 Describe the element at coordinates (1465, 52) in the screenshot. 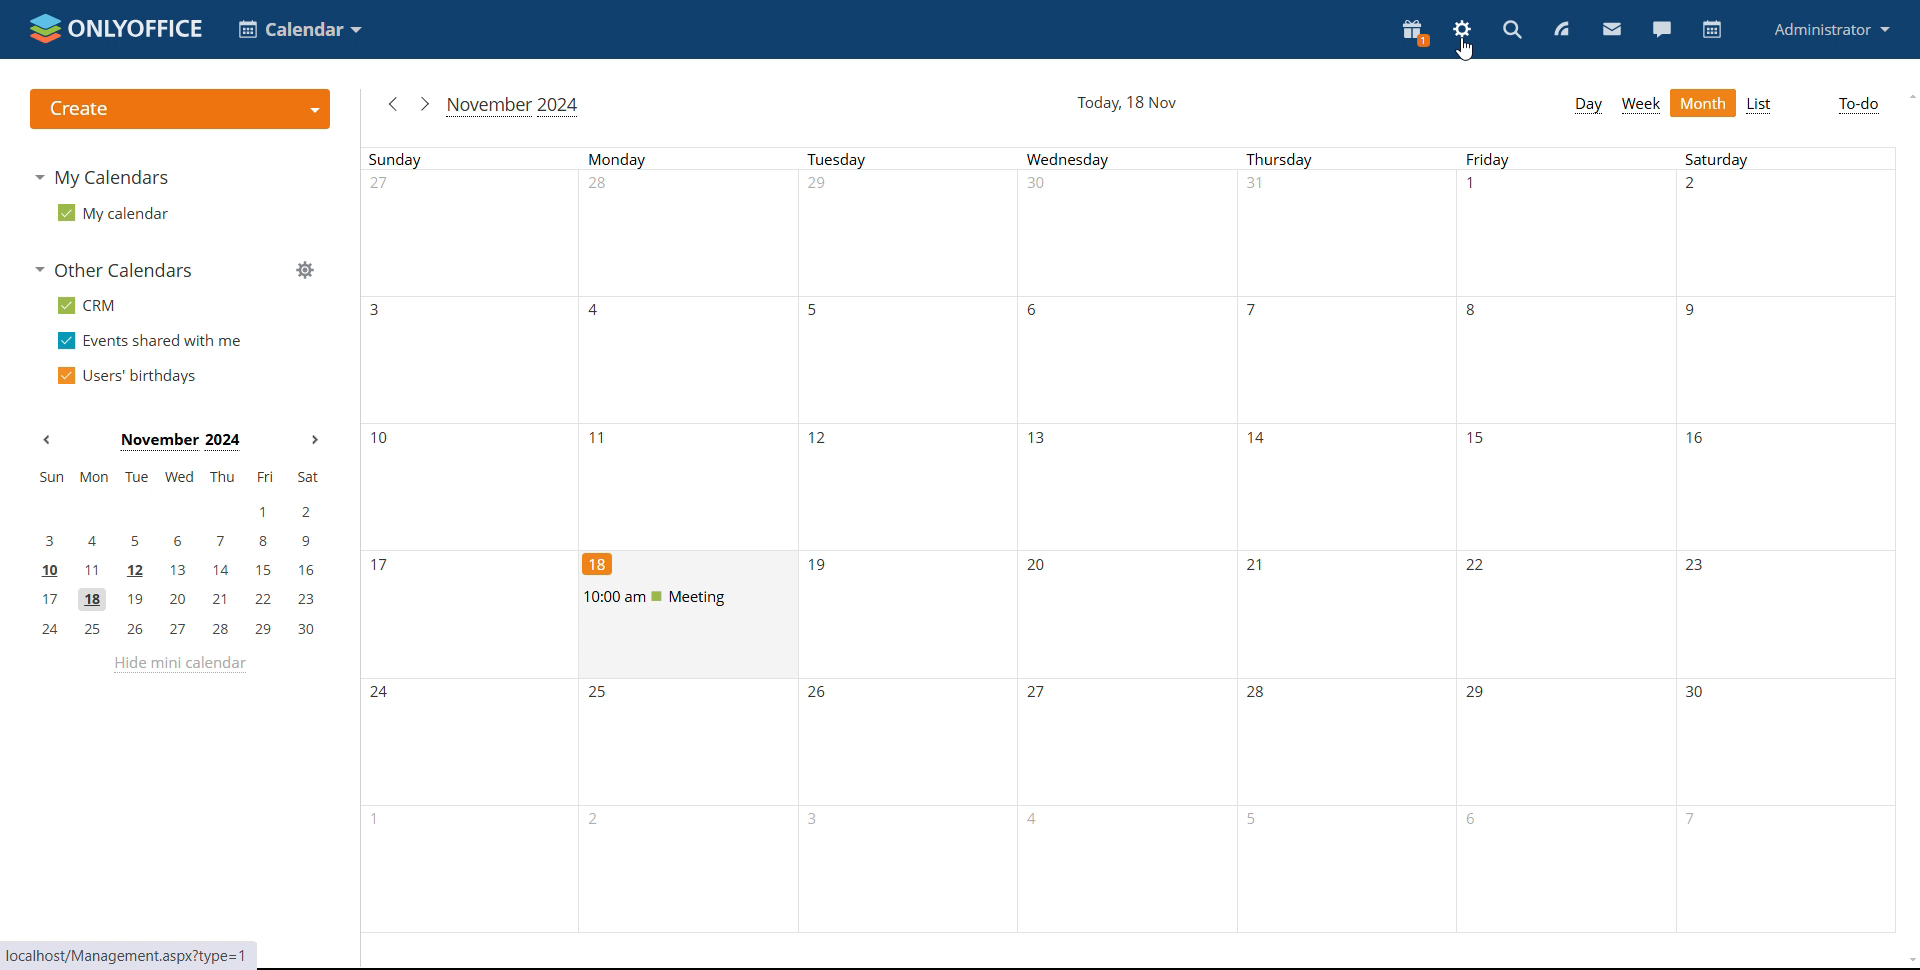

I see `cursor` at that location.